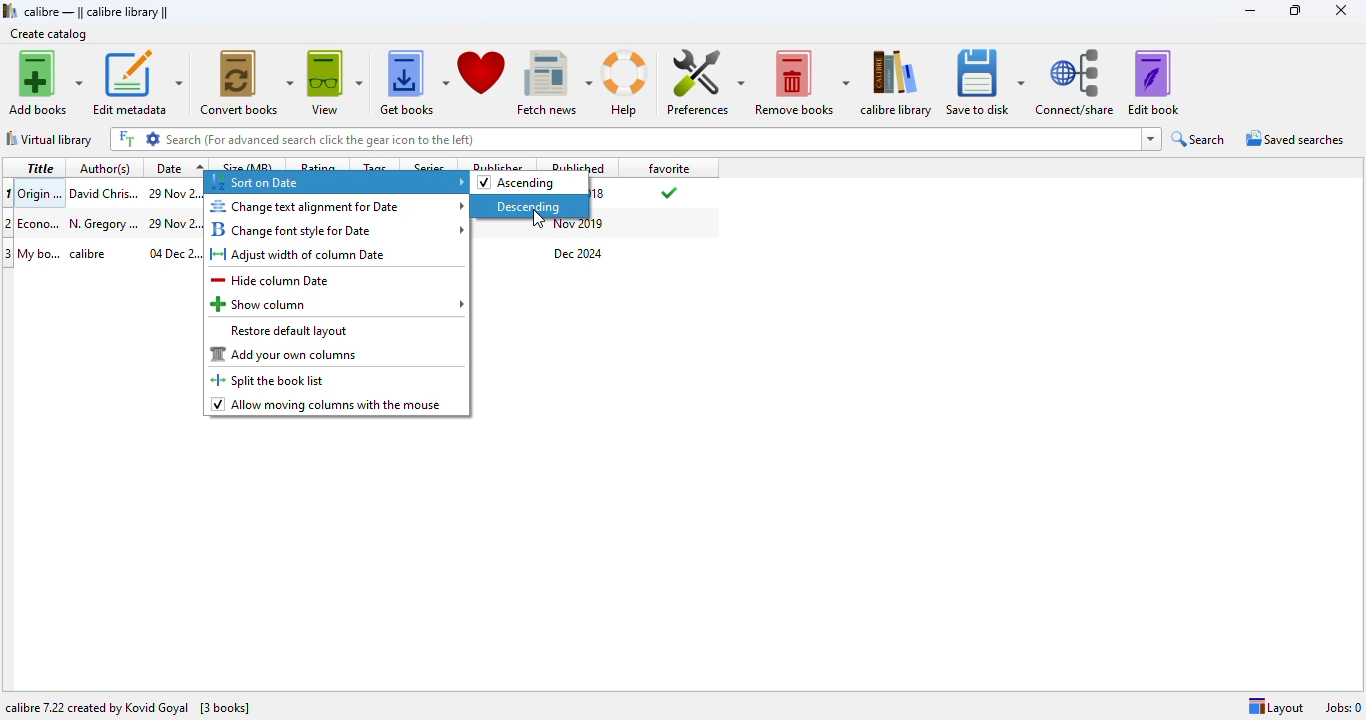 The image size is (1366, 720). What do you see at coordinates (374, 164) in the screenshot?
I see `tags` at bounding box center [374, 164].